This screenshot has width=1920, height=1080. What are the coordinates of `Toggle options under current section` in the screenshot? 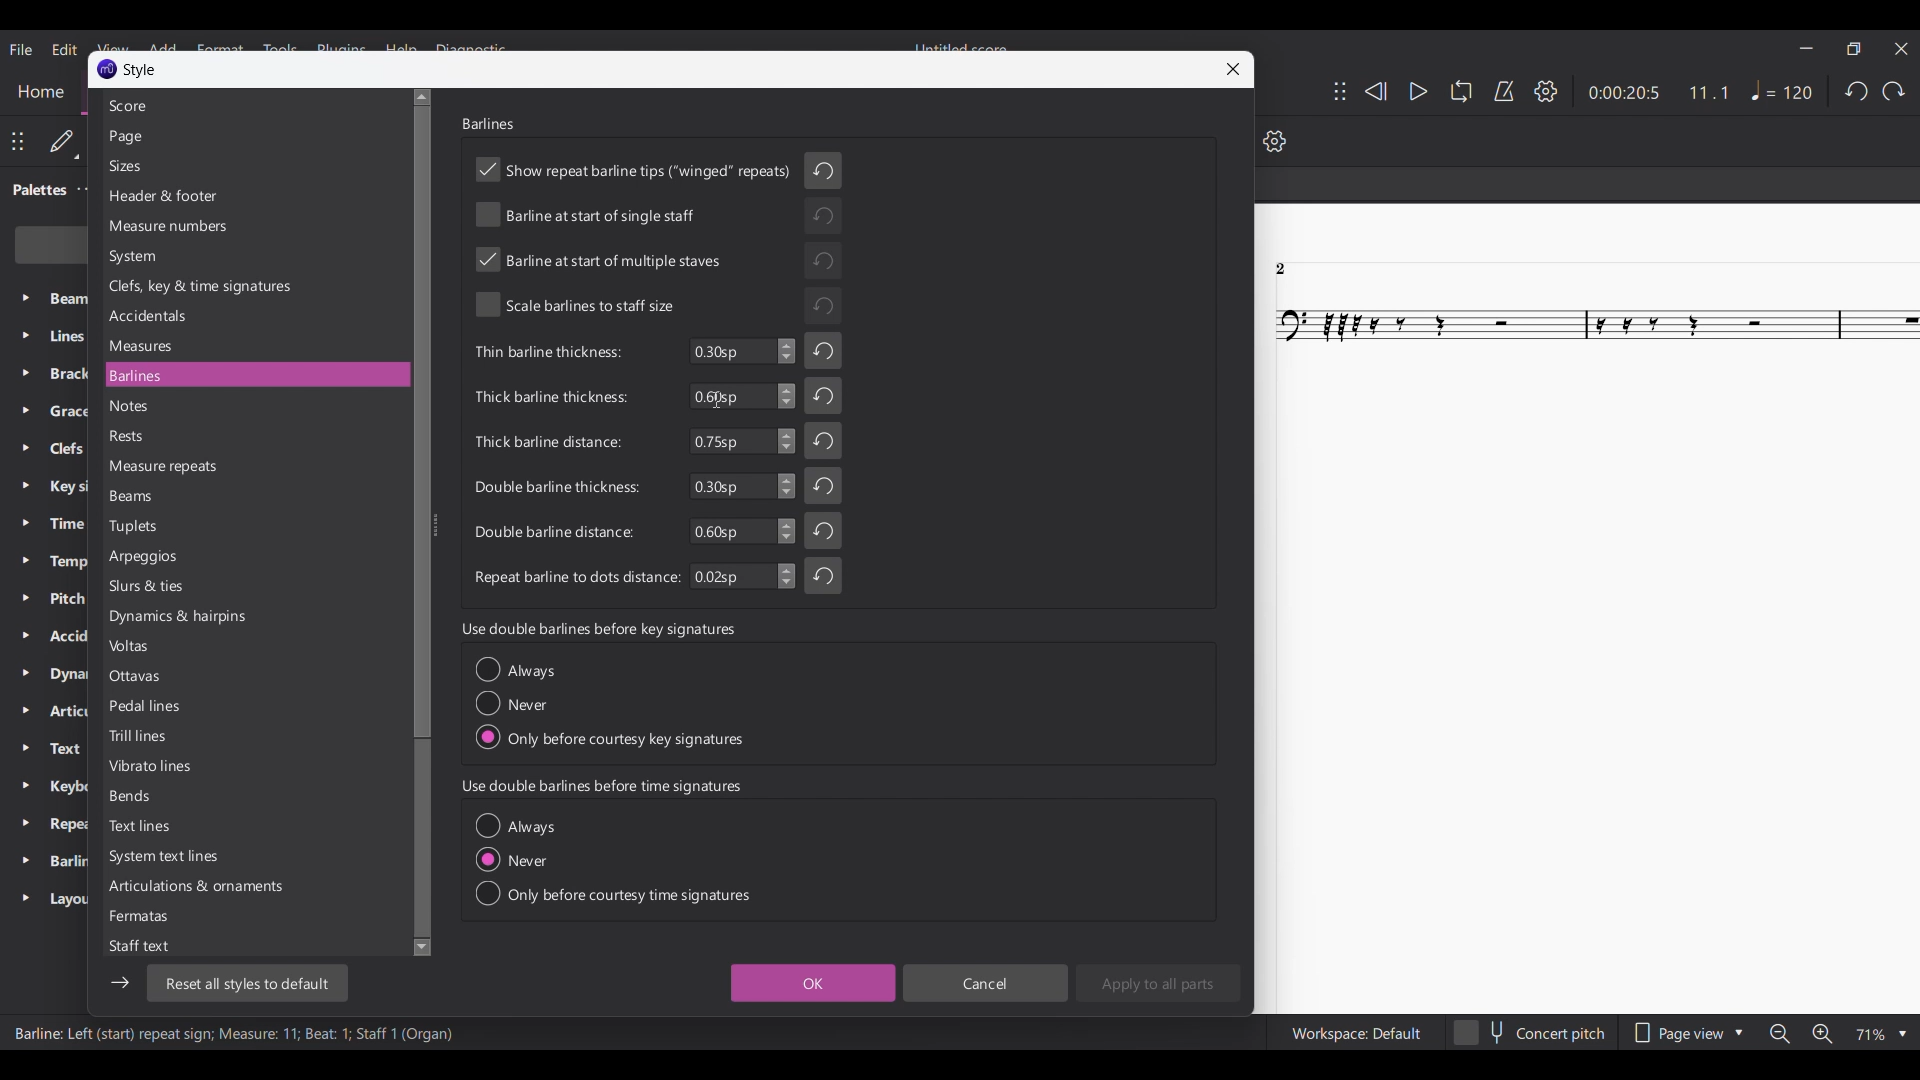 It's located at (613, 860).